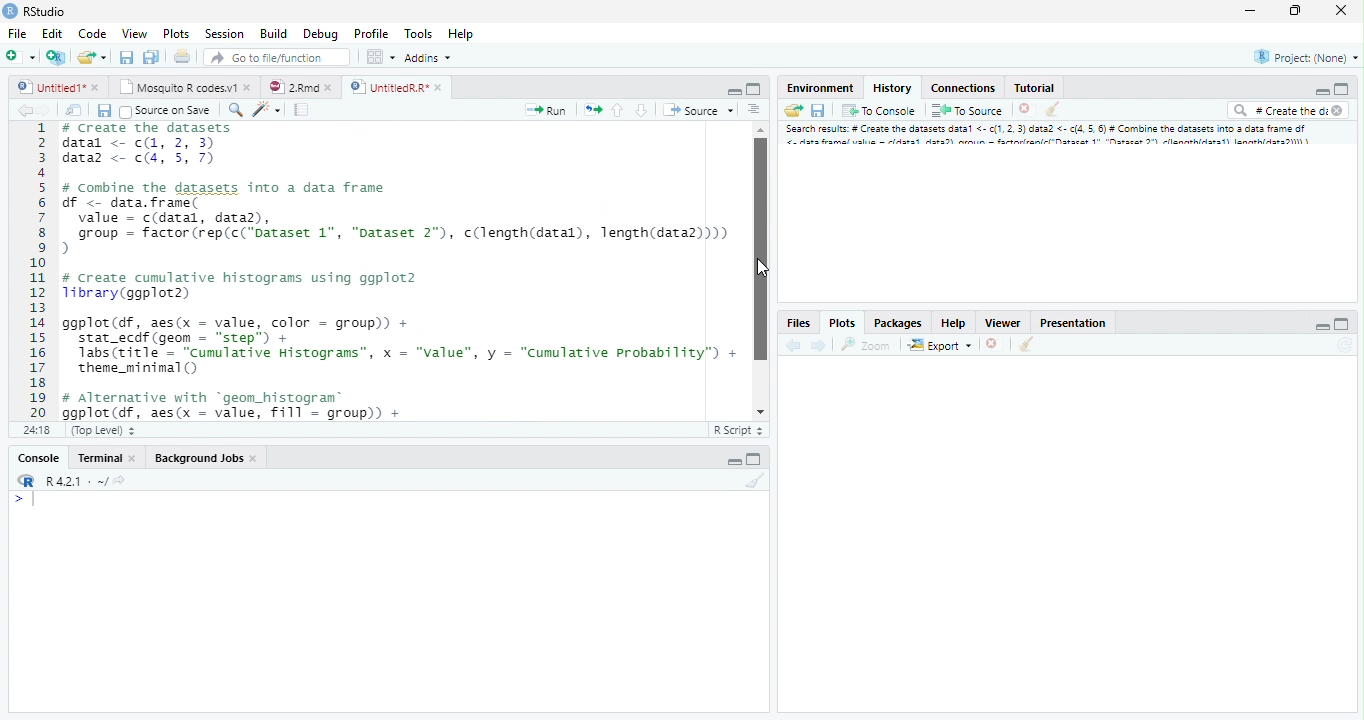 The width and height of the screenshot is (1364, 720). Describe the element at coordinates (56, 55) in the screenshot. I see `Create a project` at that location.